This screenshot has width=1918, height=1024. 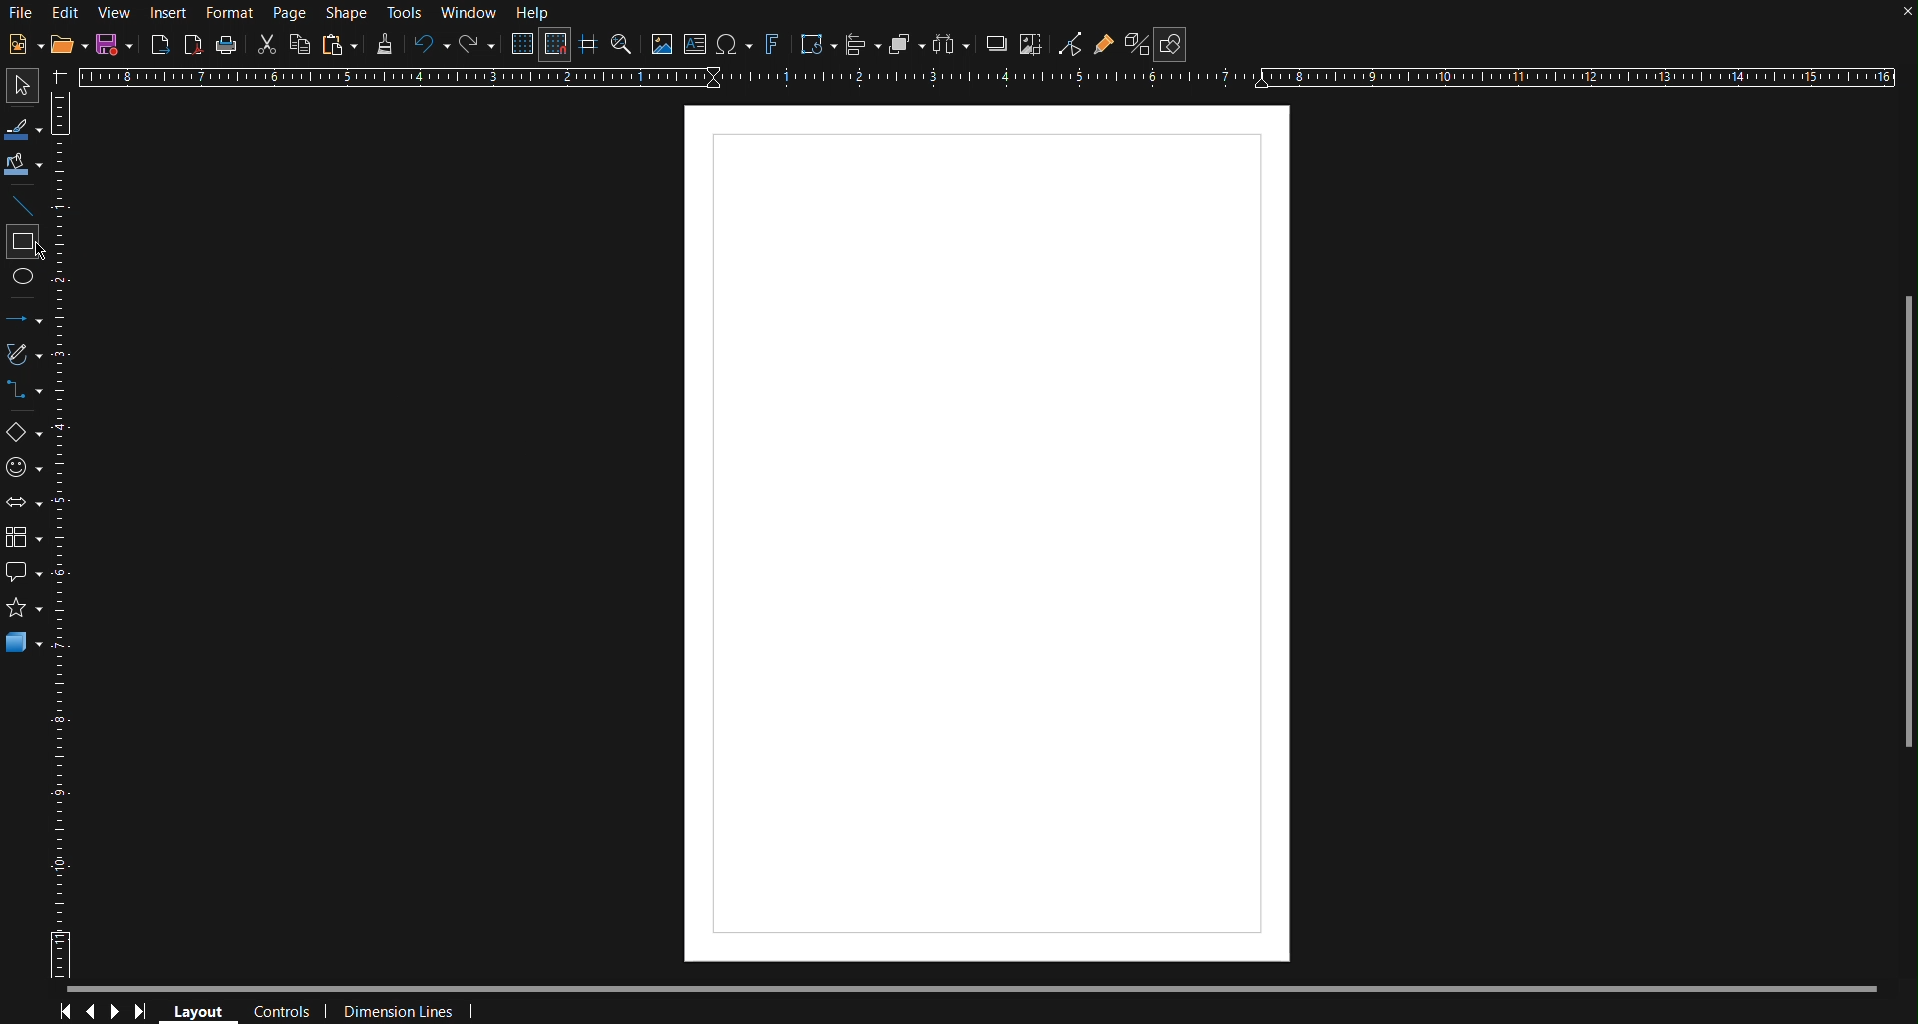 I want to click on Last, so click(x=146, y=1012).